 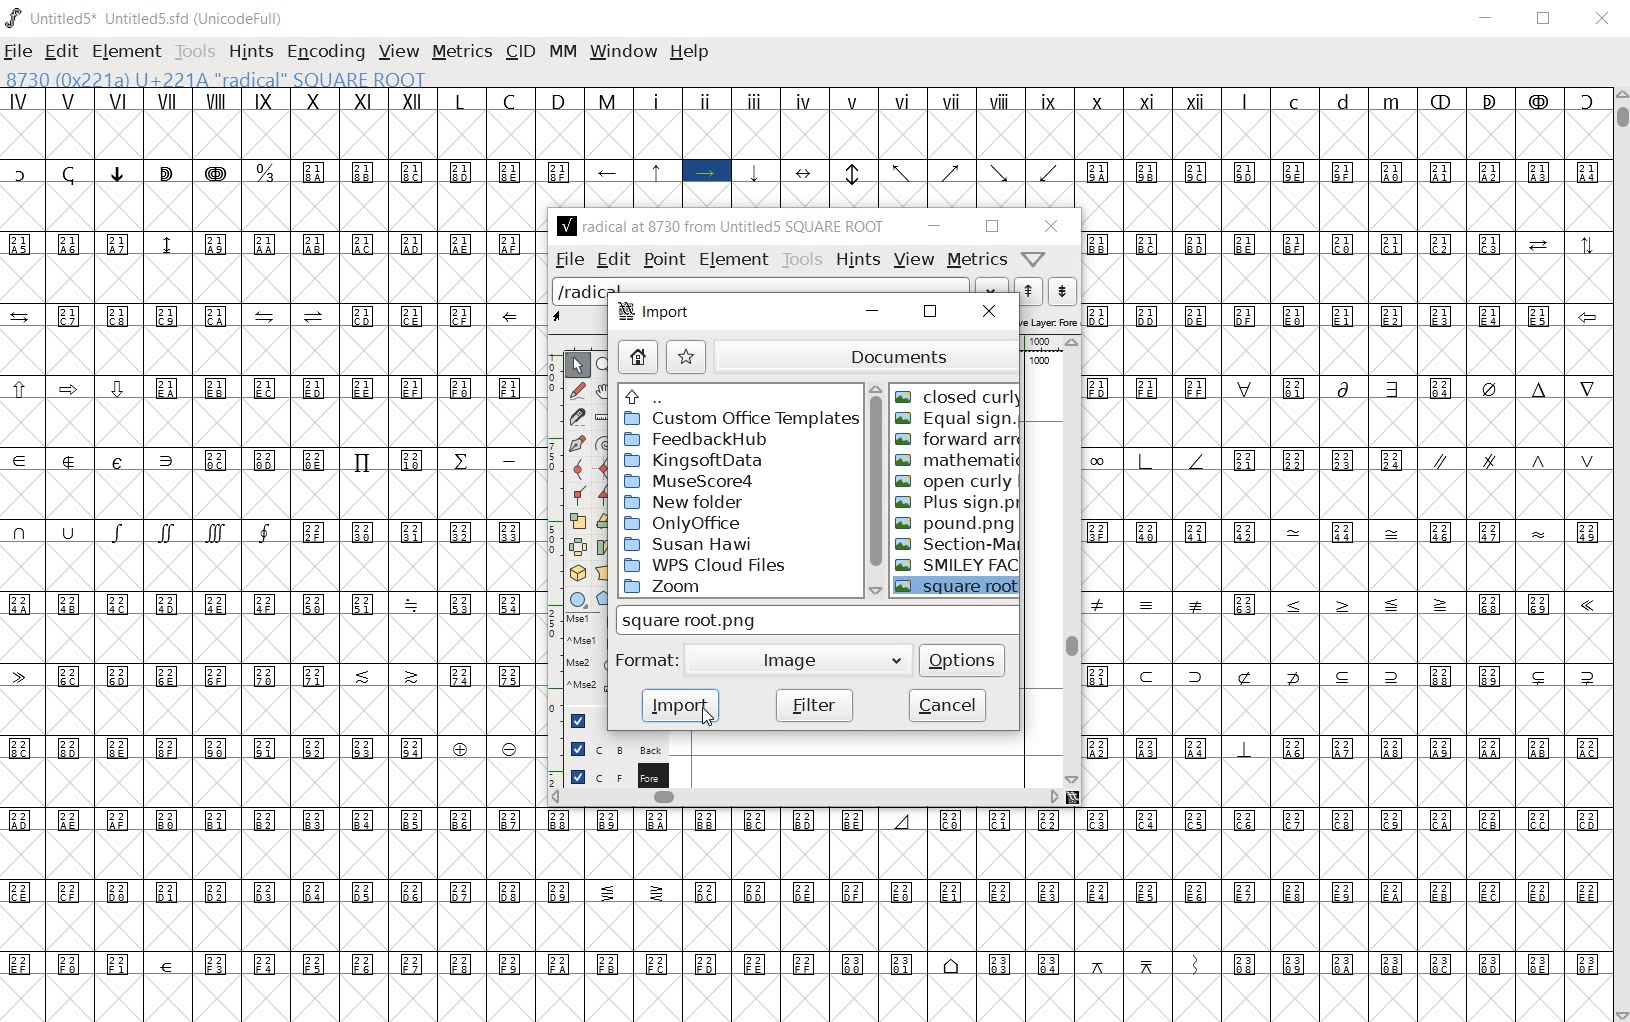 I want to click on Import, so click(x=655, y=314).